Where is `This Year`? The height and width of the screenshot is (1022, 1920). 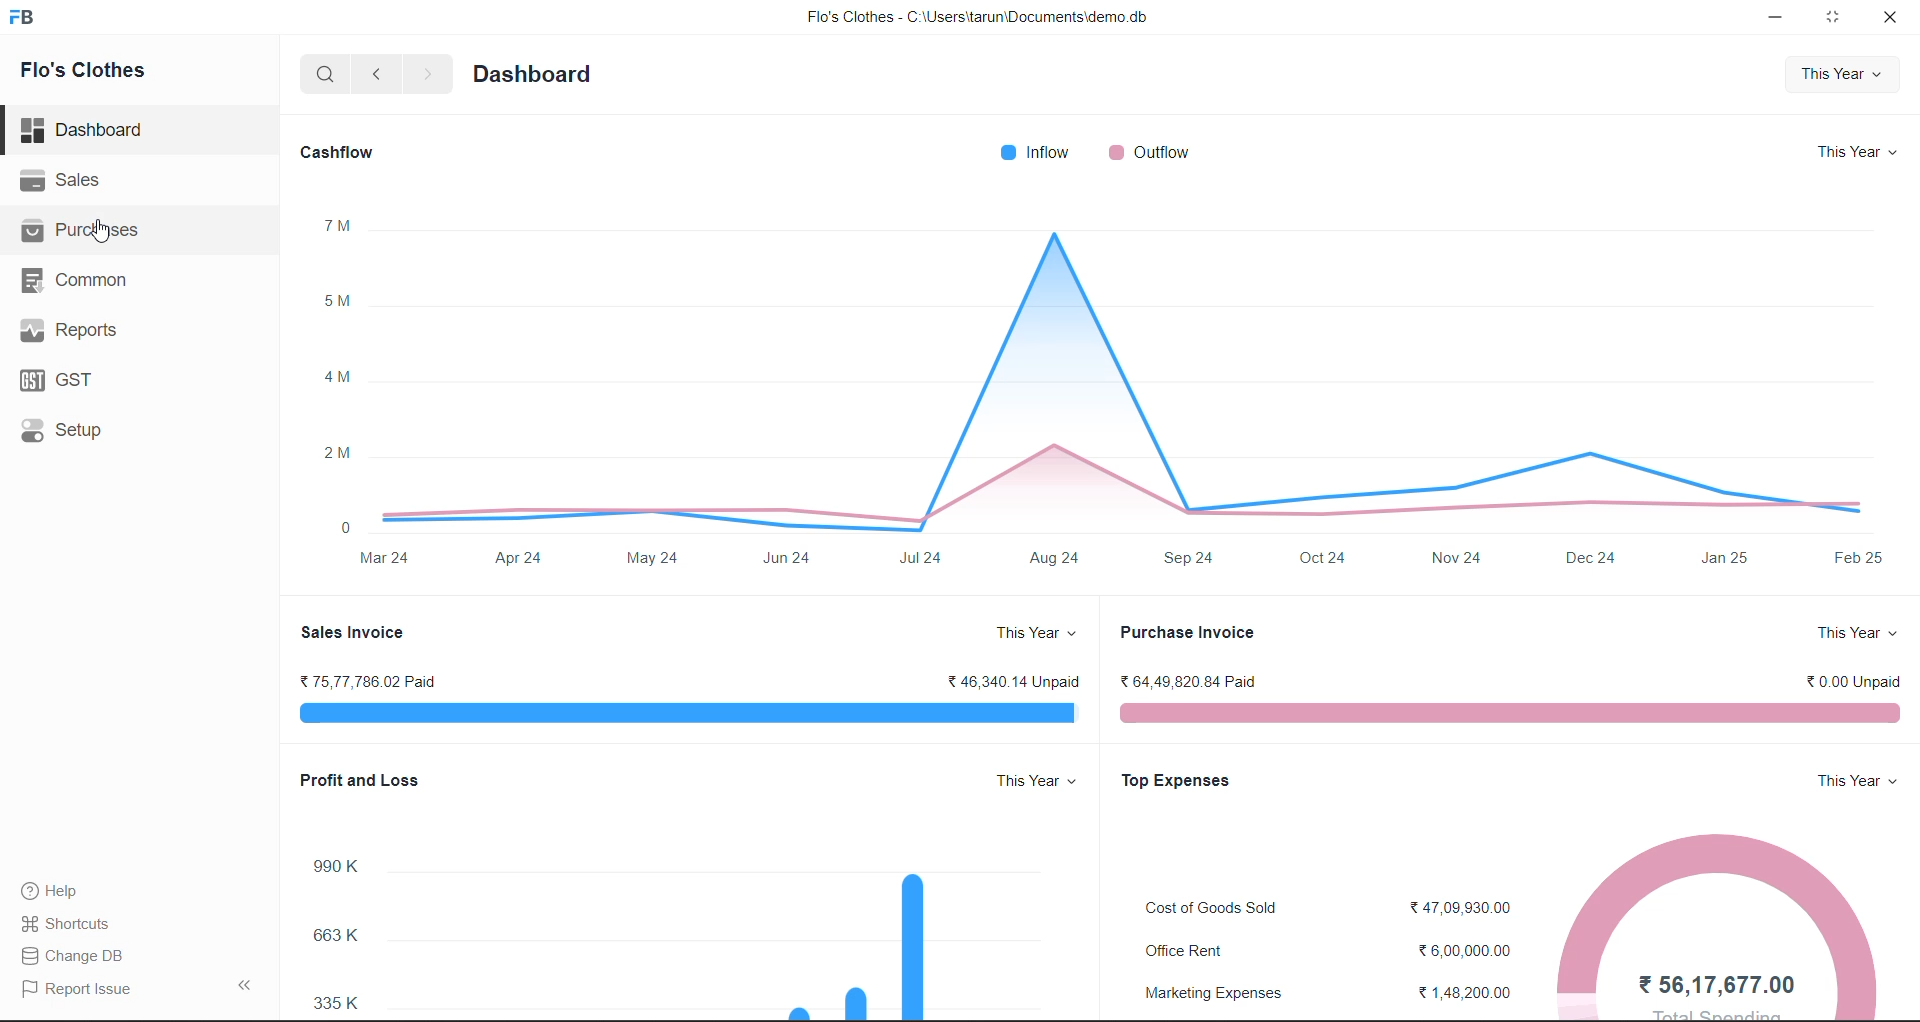 This Year is located at coordinates (1031, 632).